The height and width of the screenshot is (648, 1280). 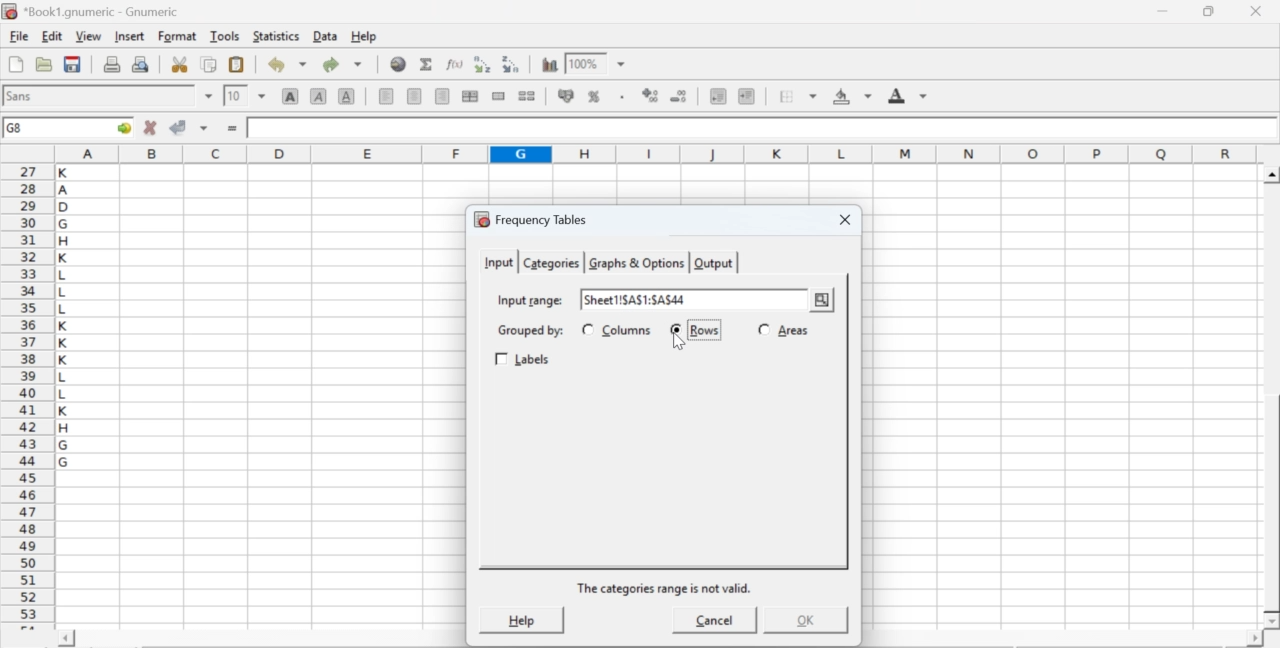 What do you see at coordinates (799, 96) in the screenshot?
I see `borders` at bounding box center [799, 96].